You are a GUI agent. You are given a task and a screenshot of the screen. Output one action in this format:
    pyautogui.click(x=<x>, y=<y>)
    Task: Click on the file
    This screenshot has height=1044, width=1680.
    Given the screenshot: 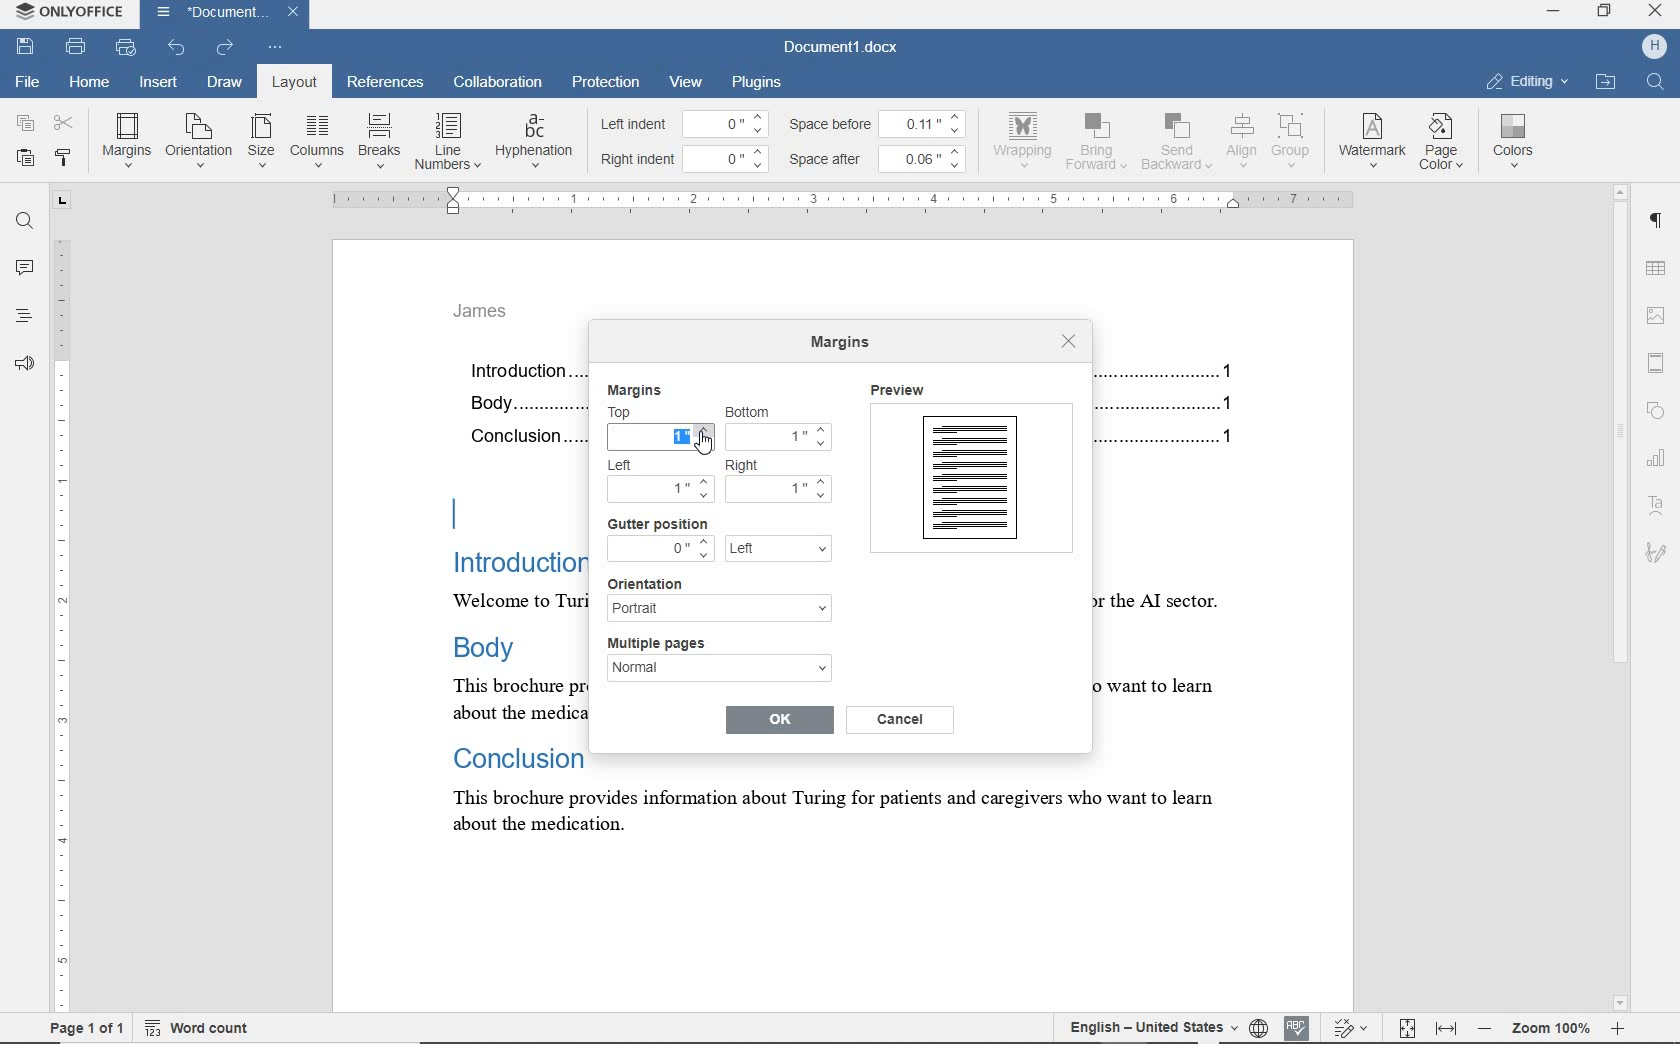 What is the action you would take?
    pyautogui.click(x=29, y=79)
    